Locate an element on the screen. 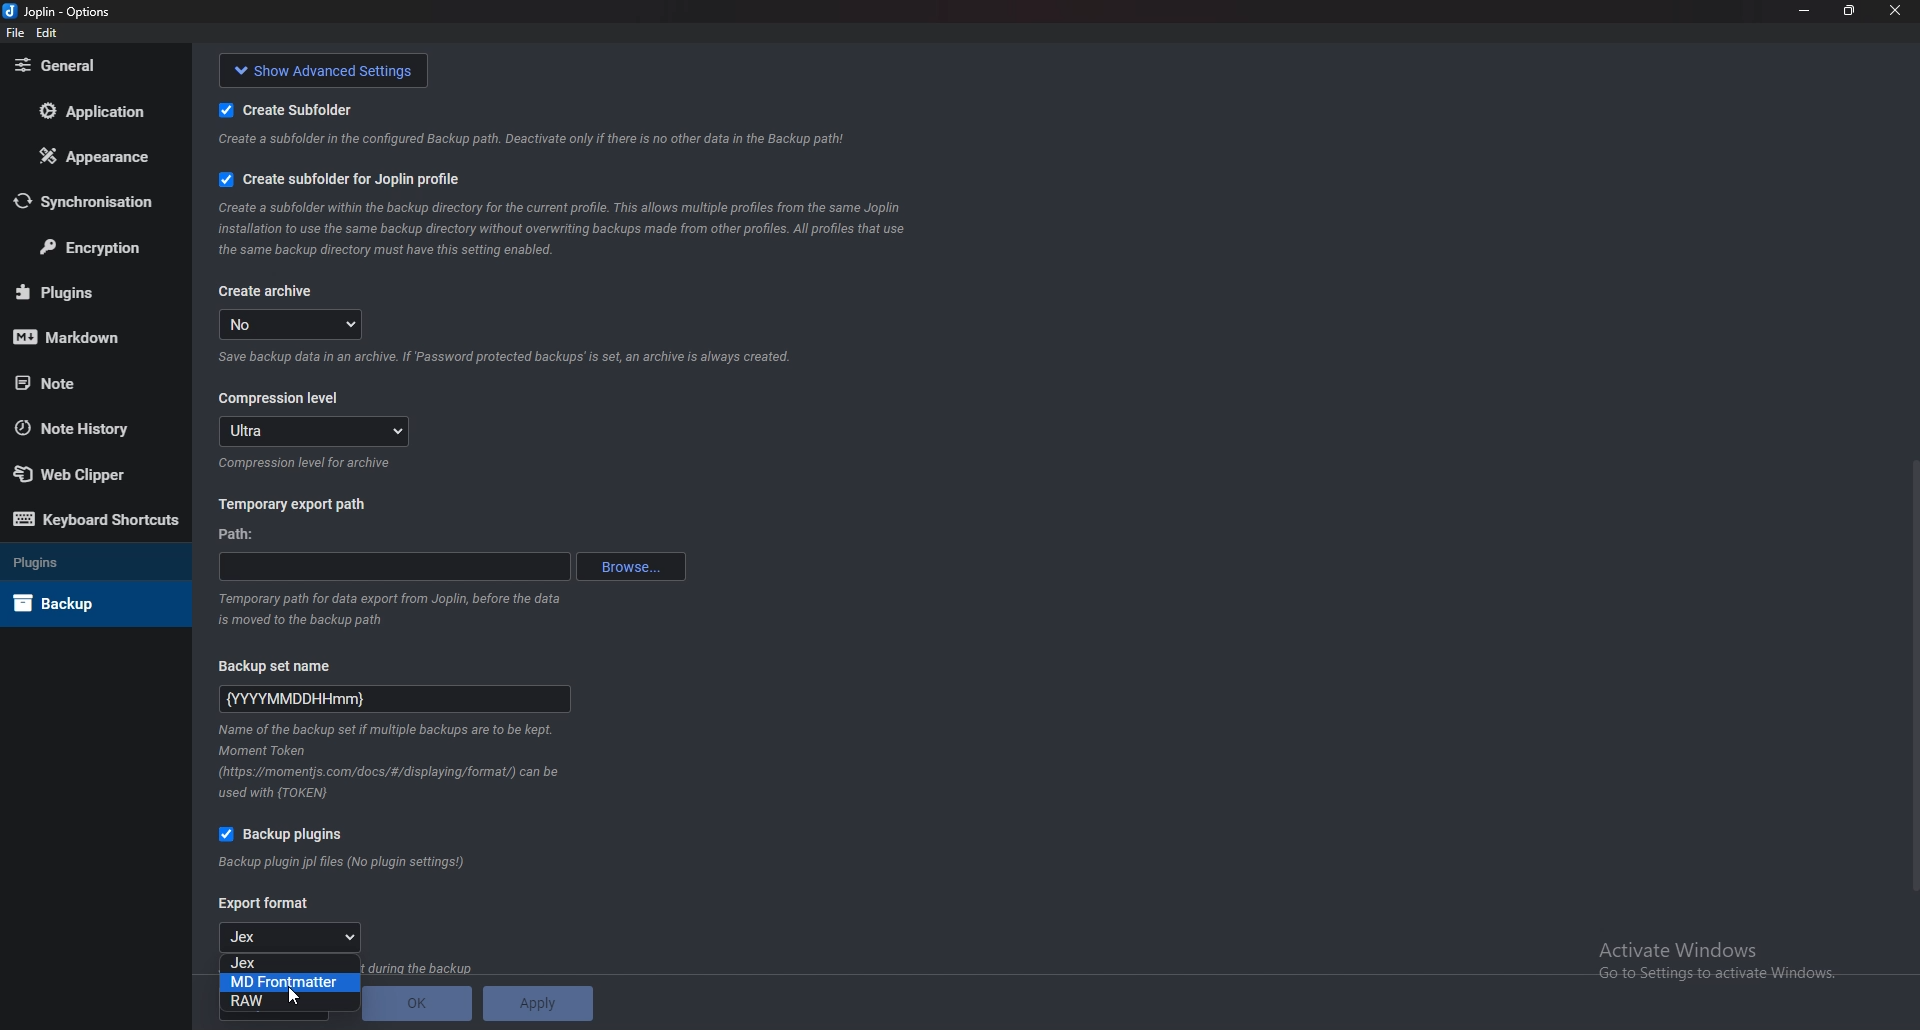  md frontmatter is located at coordinates (290, 983).